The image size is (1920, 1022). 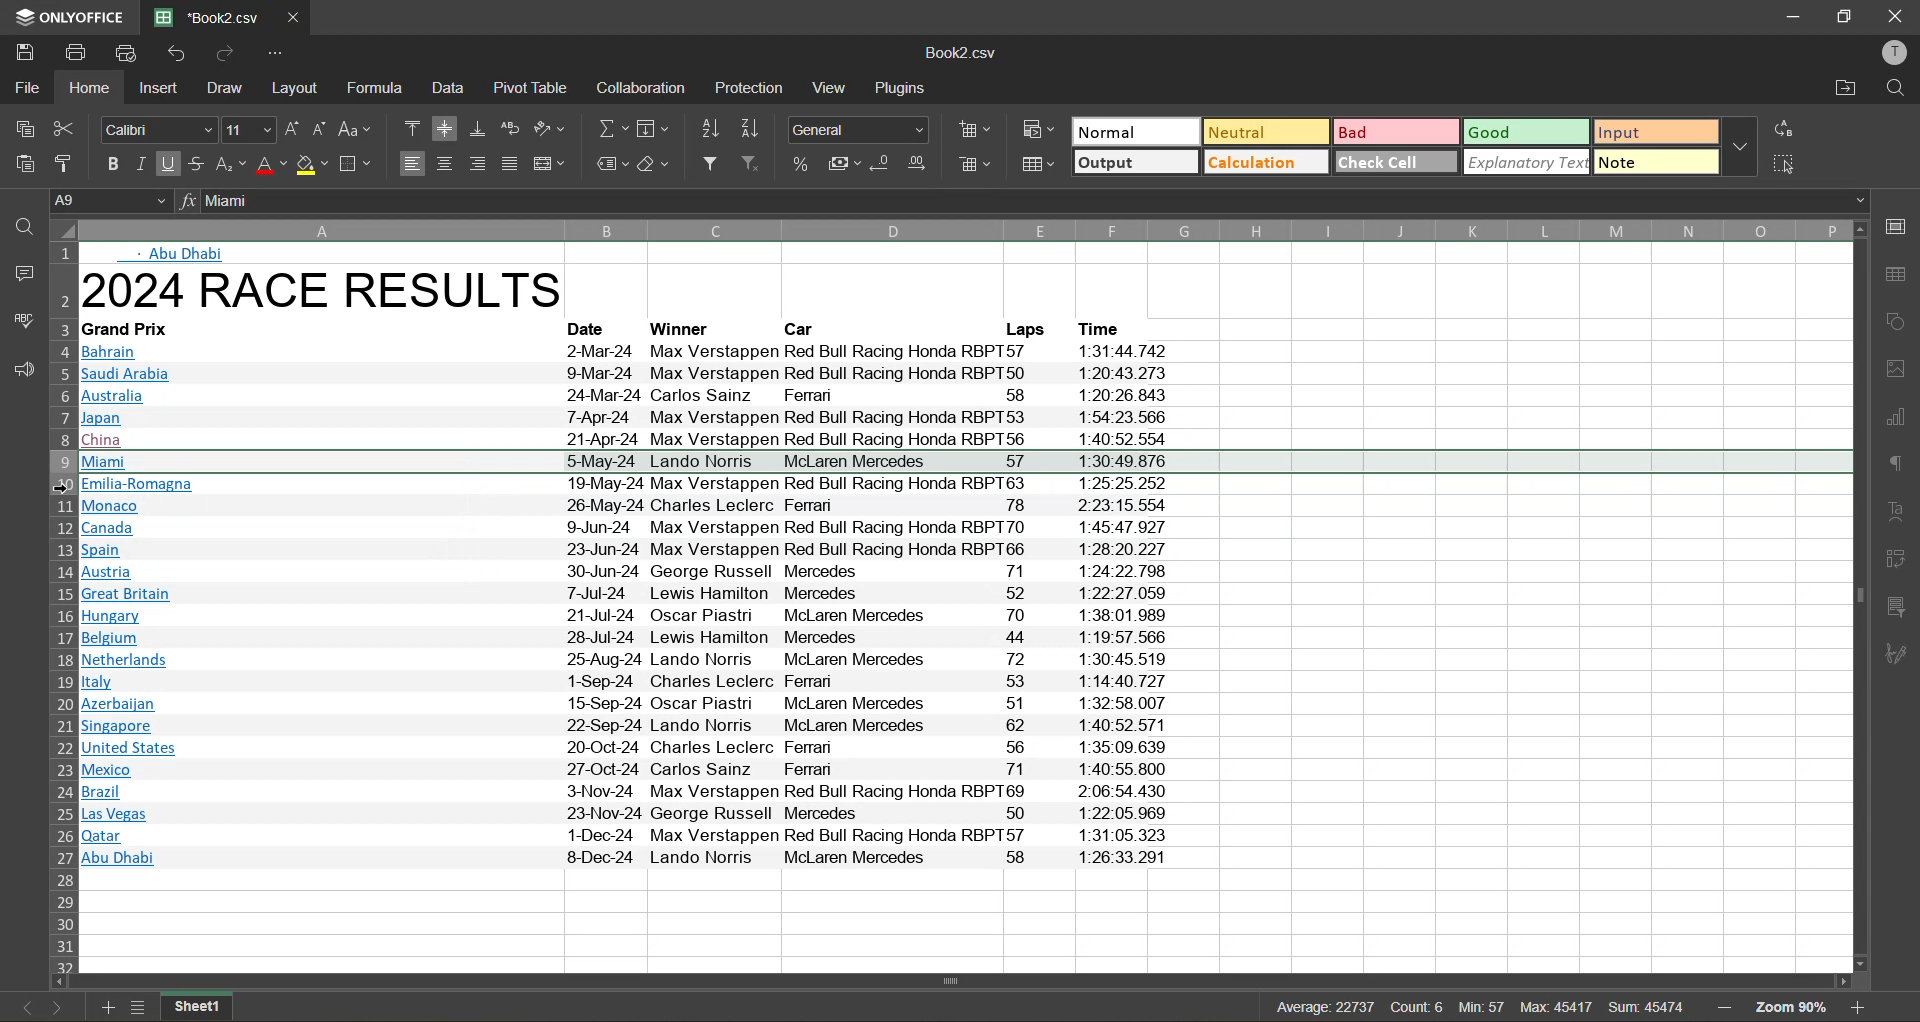 What do you see at coordinates (626, 858) in the screenshot?
I see `Abu Dhabi 8-Dec-24 Lando Norris McLaren Mercedes 58 1:26:33.291` at bounding box center [626, 858].